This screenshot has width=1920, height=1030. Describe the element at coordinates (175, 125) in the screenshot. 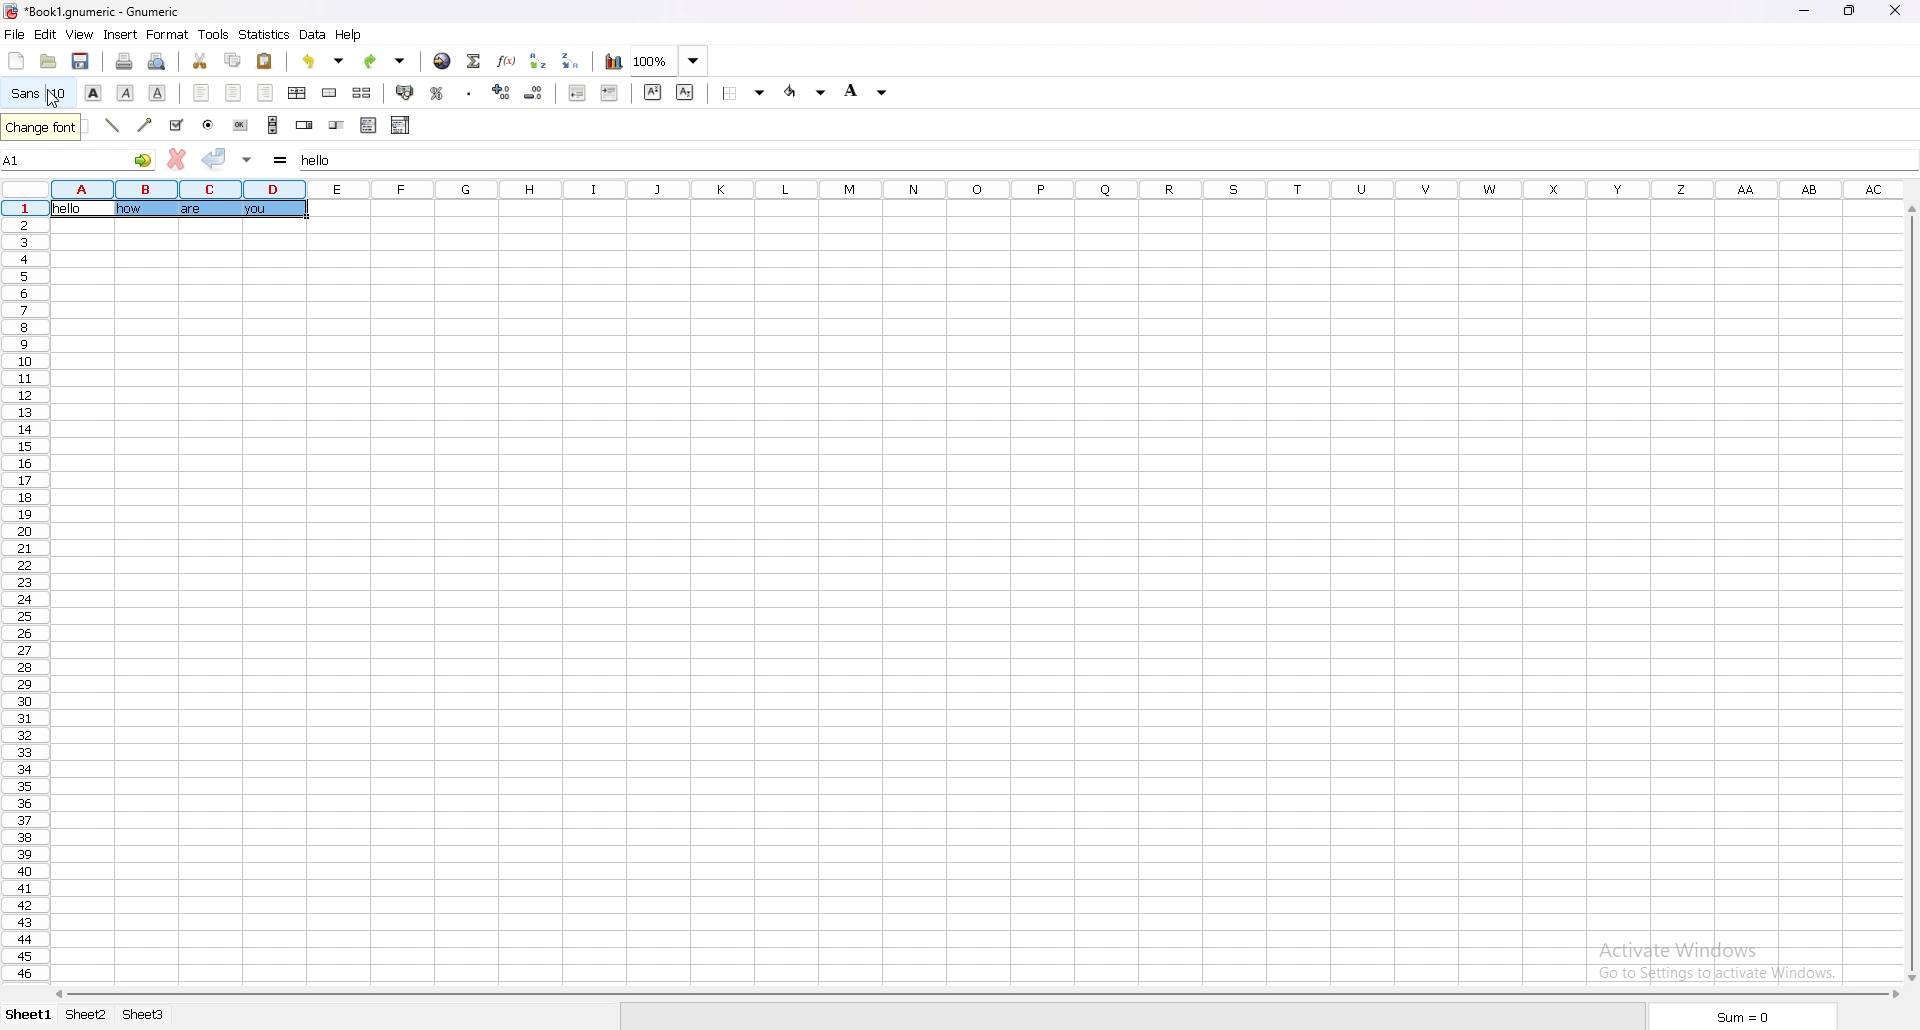

I see `tickbox` at that location.